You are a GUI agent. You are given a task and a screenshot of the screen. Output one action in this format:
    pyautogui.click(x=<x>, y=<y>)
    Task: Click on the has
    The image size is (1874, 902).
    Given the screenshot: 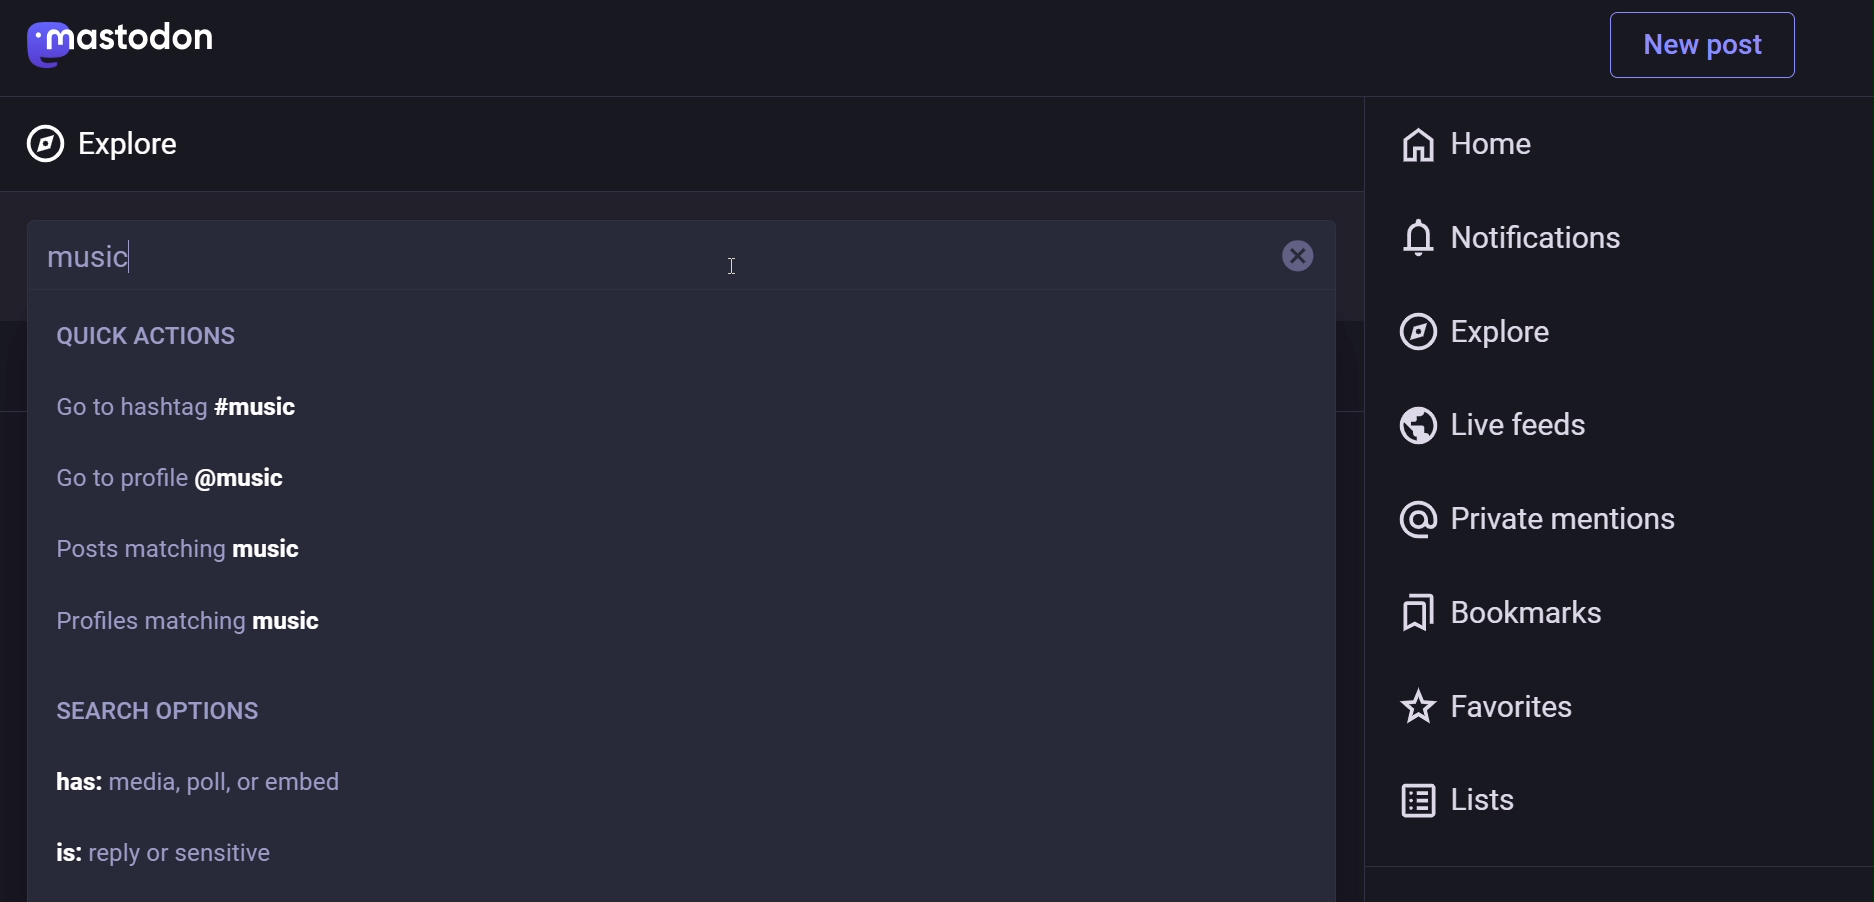 What is the action you would take?
    pyautogui.click(x=206, y=783)
    